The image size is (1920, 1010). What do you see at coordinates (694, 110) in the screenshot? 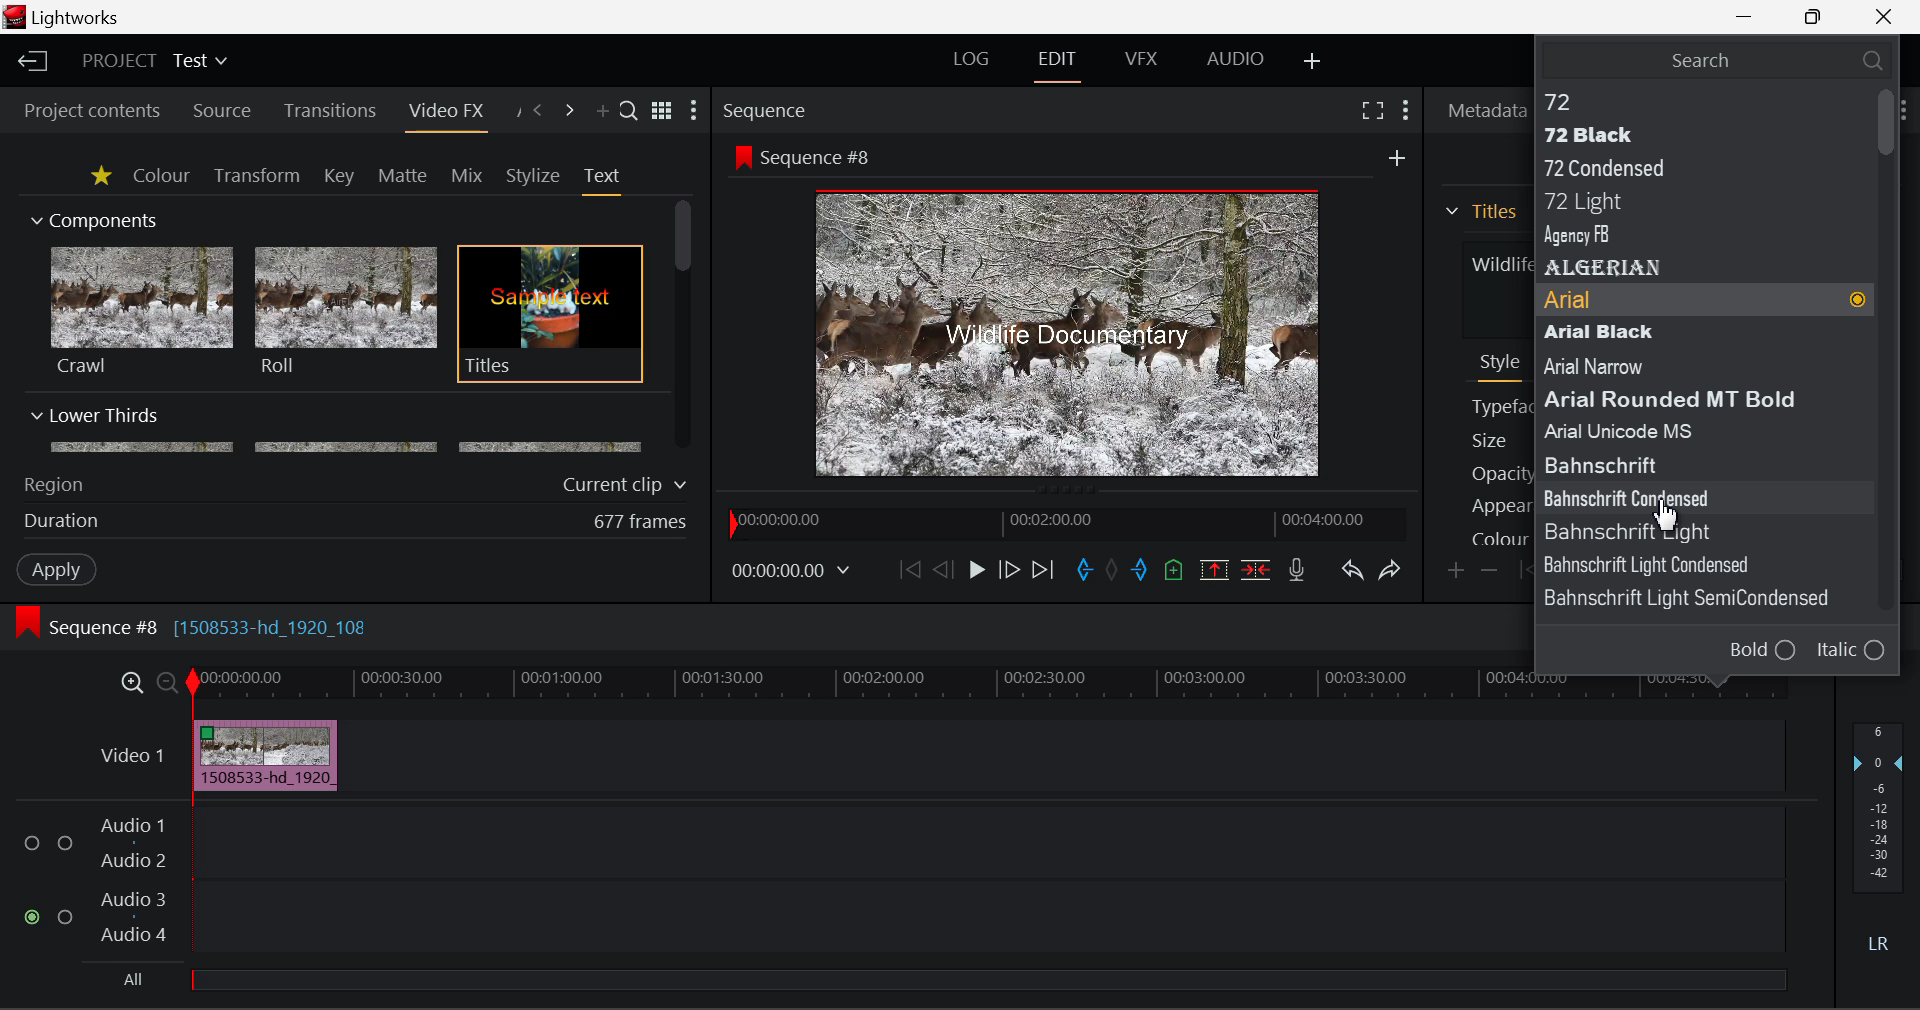
I see `Show Settings` at bounding box center [694, 110].